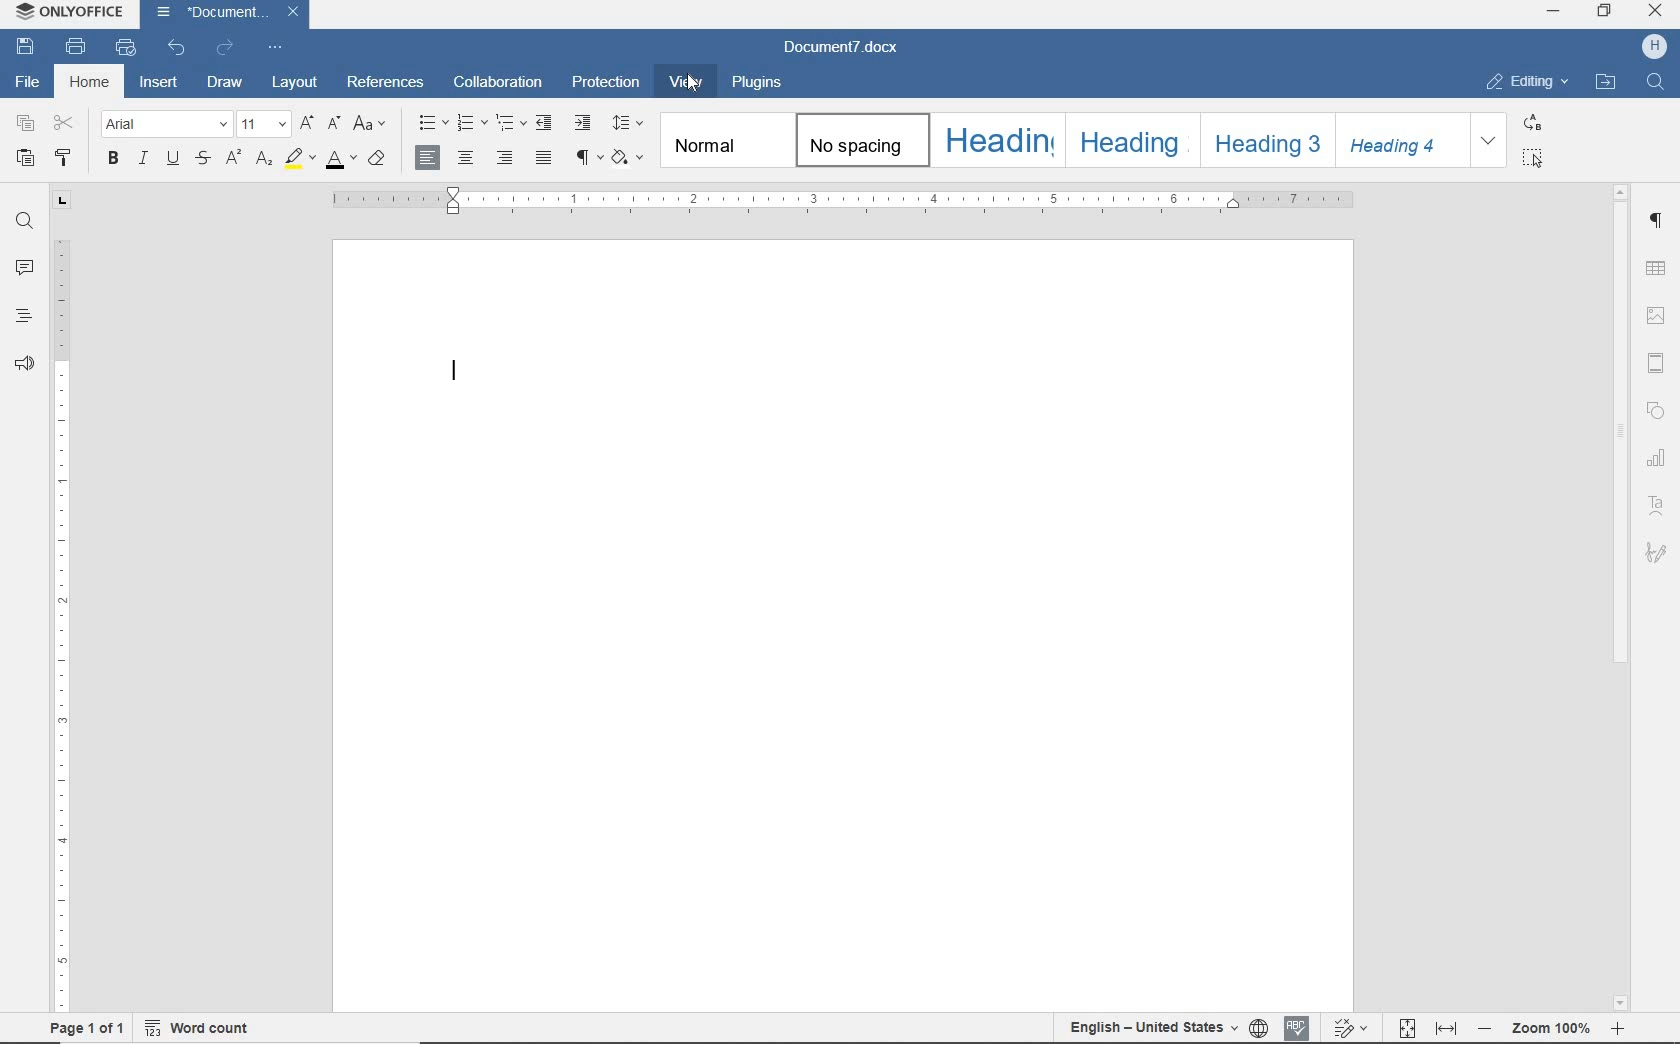 Image resolution: width=1680 pixels, height=1044 pixels. What do you see at coordinates (1356, 1027) in the screenshot?
I see `TRACK CHANGES` at bounding box center [1356, 1027].